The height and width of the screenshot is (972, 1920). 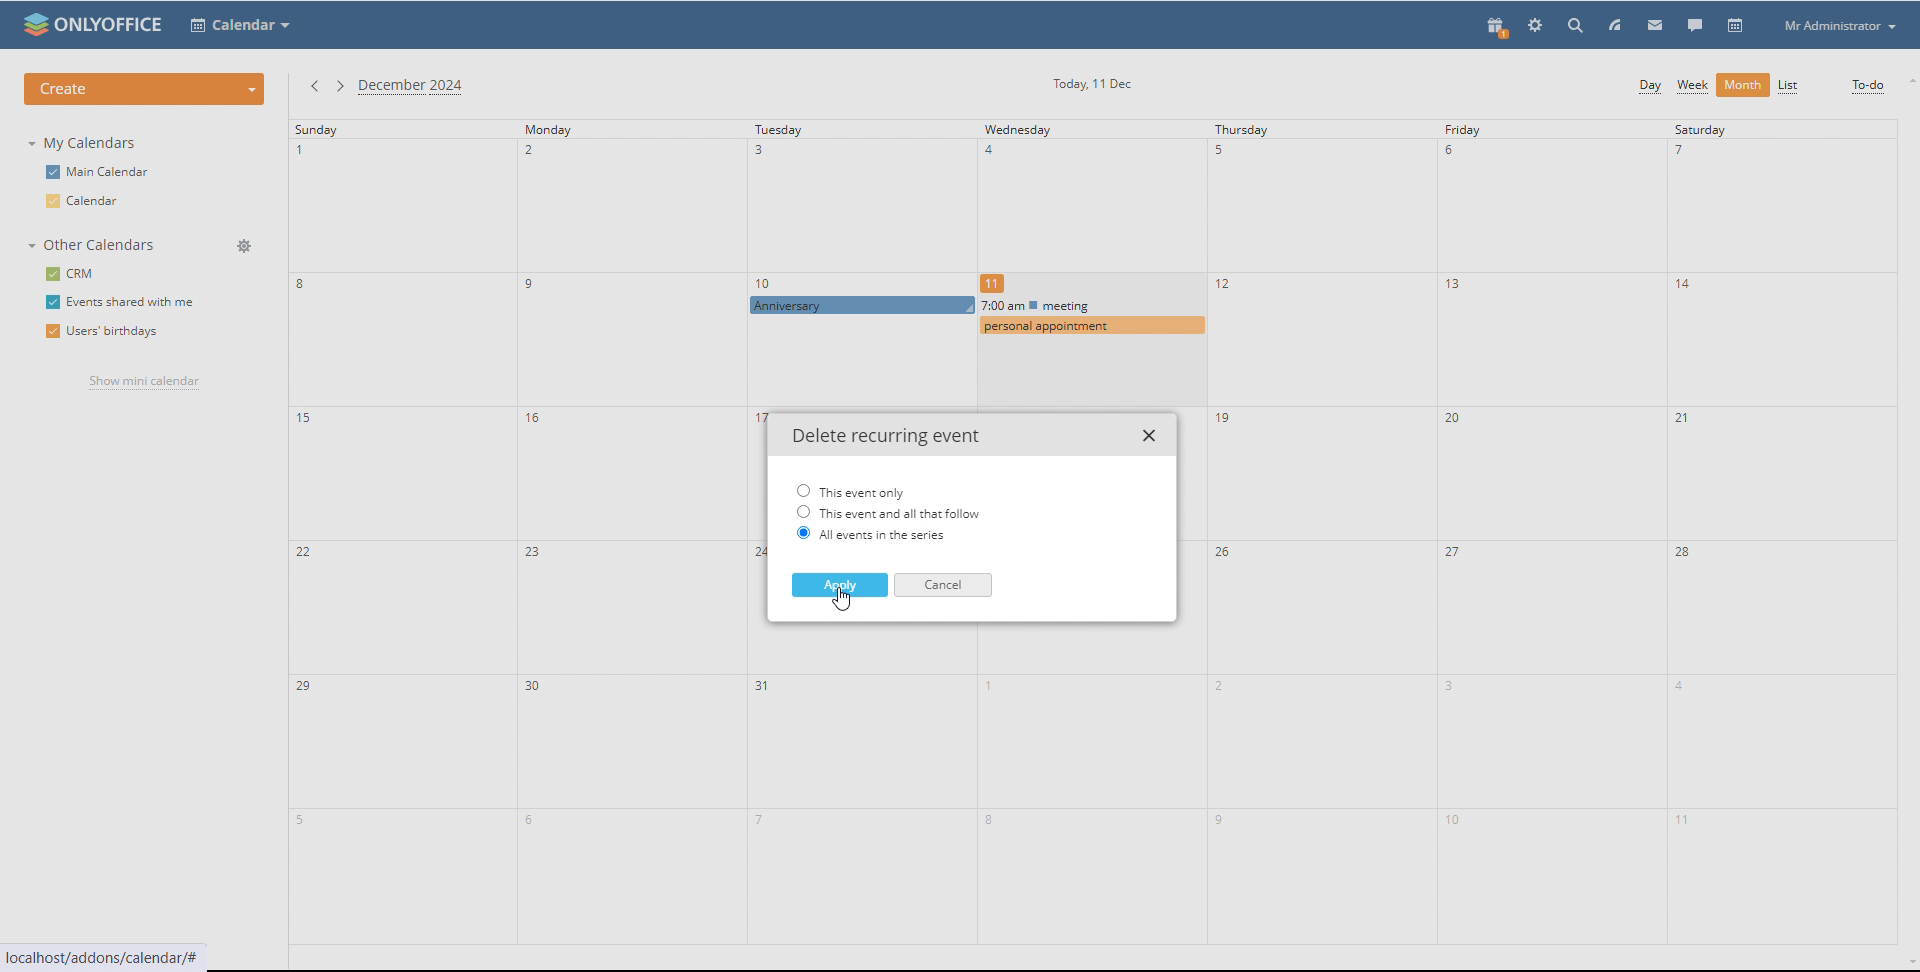 What do you see at coordinates (1788, 86) in the screenshot?
I see `list view` at bounding box center [1788, 86].